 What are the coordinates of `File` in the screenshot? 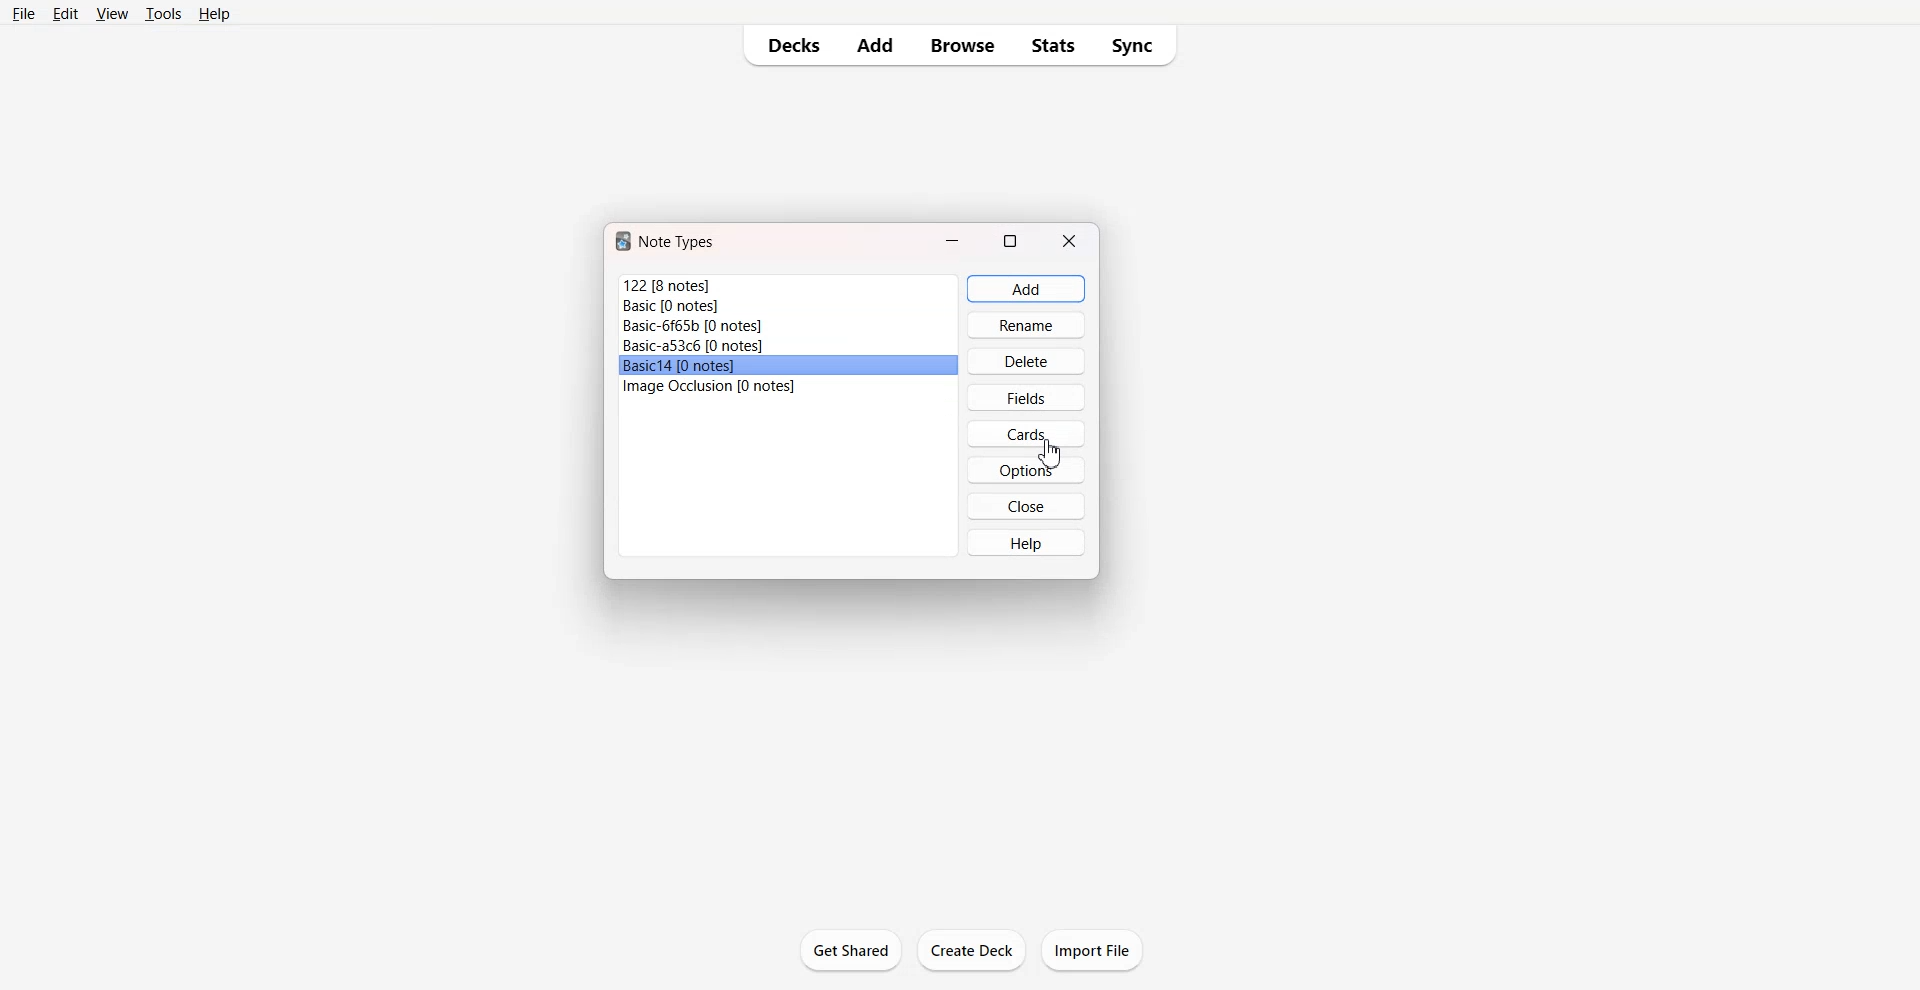 It's located at (789, 326).